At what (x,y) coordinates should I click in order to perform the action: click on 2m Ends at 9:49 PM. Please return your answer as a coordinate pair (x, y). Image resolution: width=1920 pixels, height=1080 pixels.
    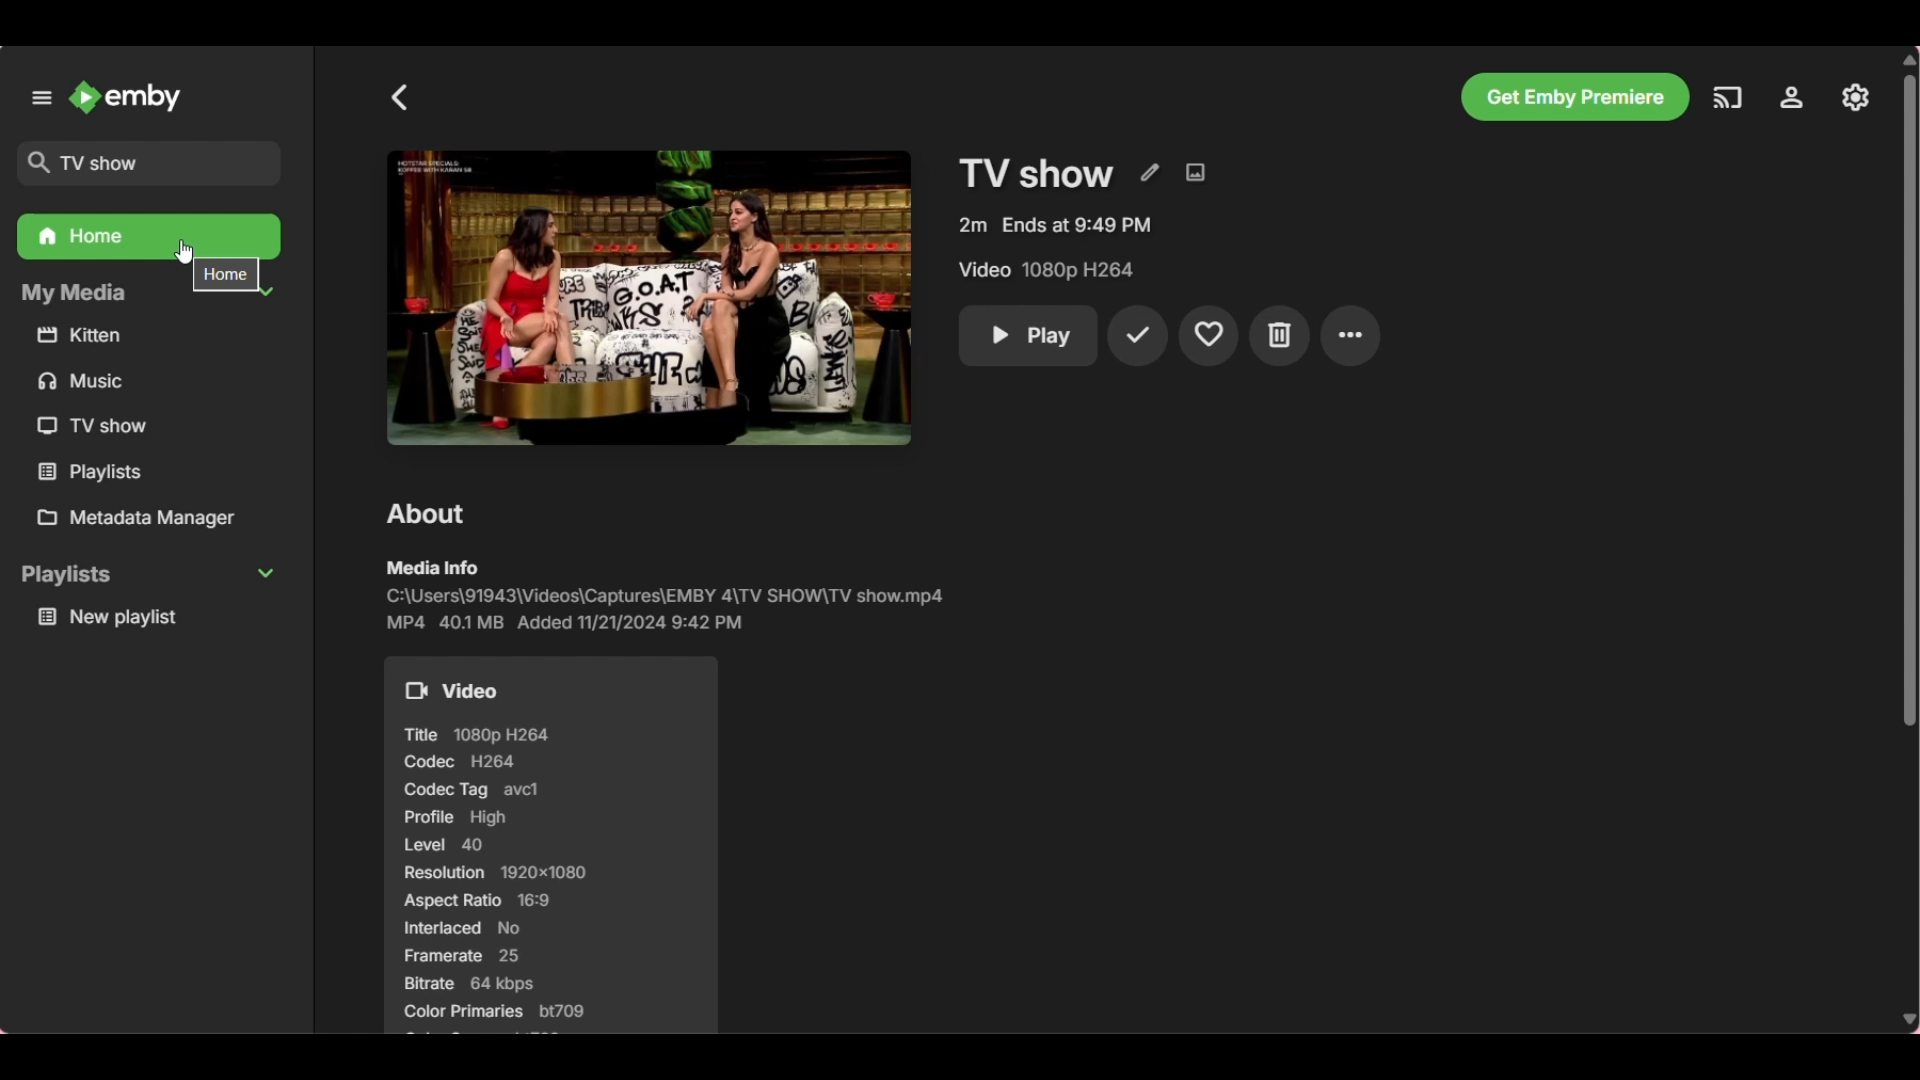
    Looking at the image, I should click on (1057, 224).